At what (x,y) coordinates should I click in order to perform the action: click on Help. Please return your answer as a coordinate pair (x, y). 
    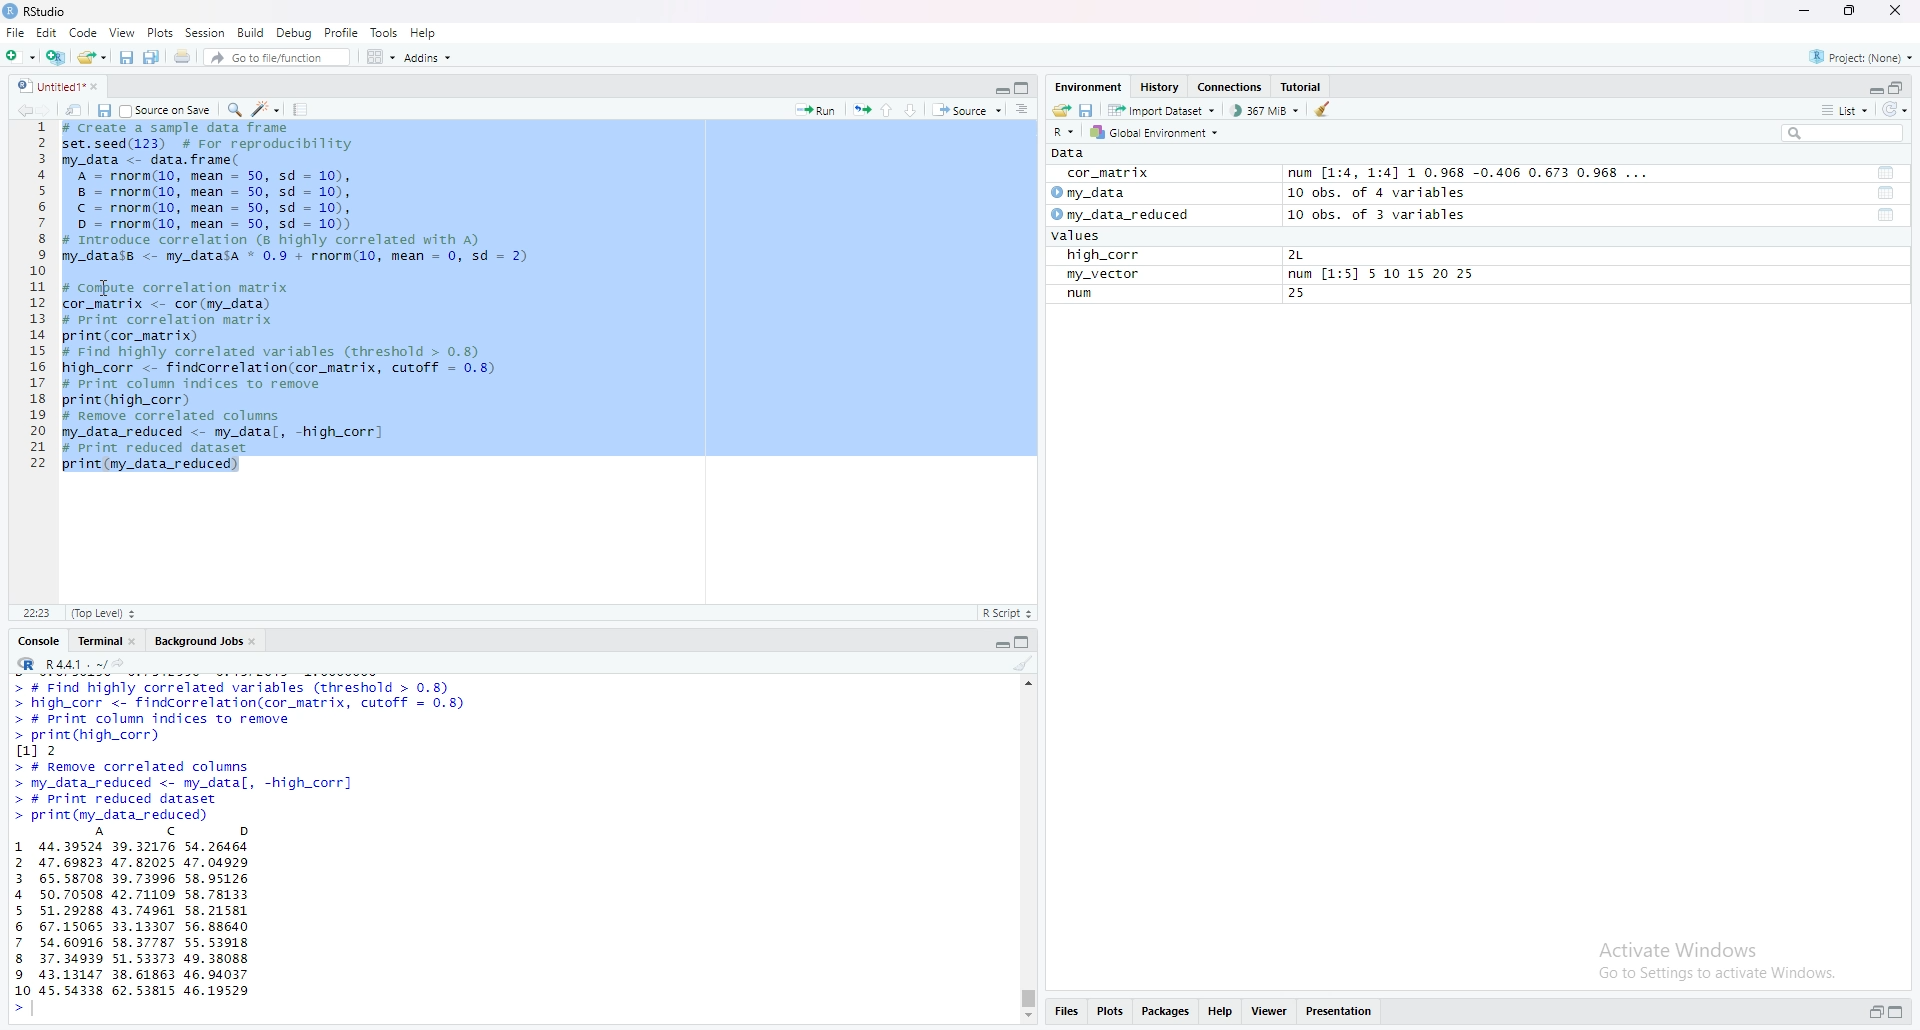
    Looking at the image, I should click on (1220, 1012).